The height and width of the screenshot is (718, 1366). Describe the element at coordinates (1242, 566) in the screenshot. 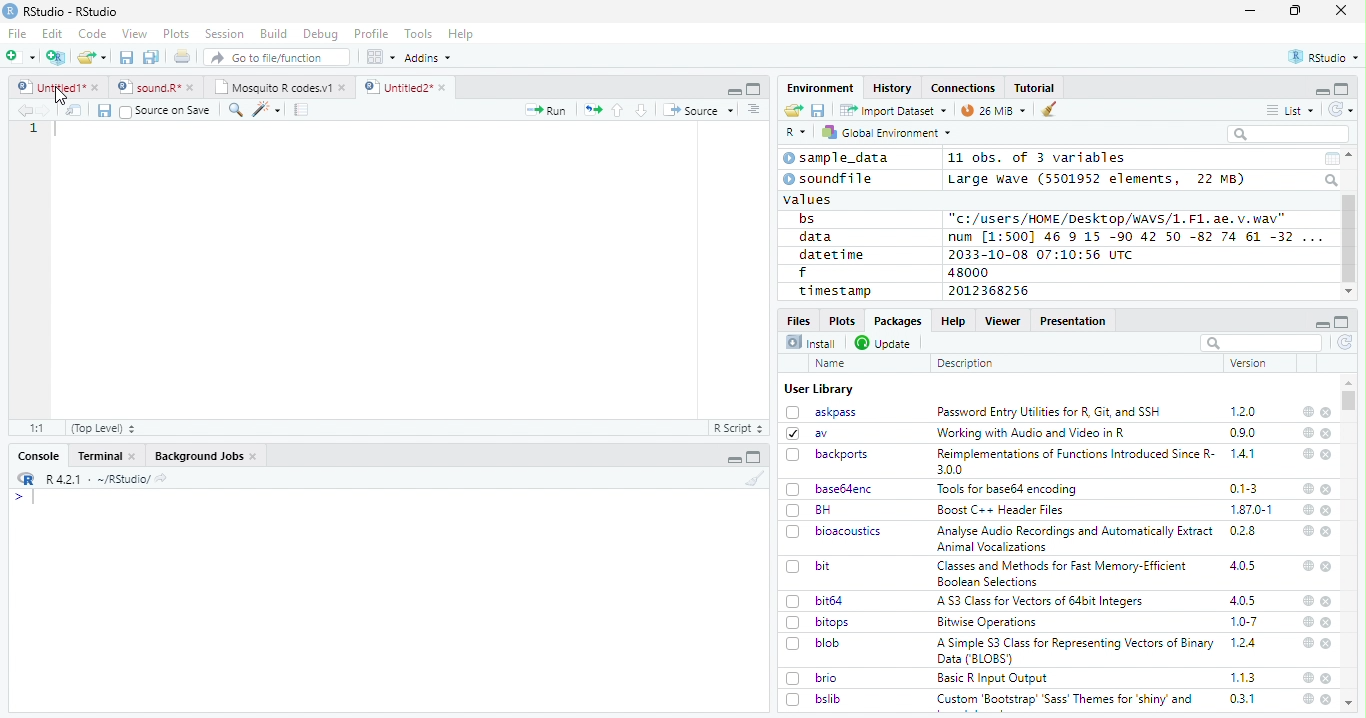

I see `4.0.5` at that location.